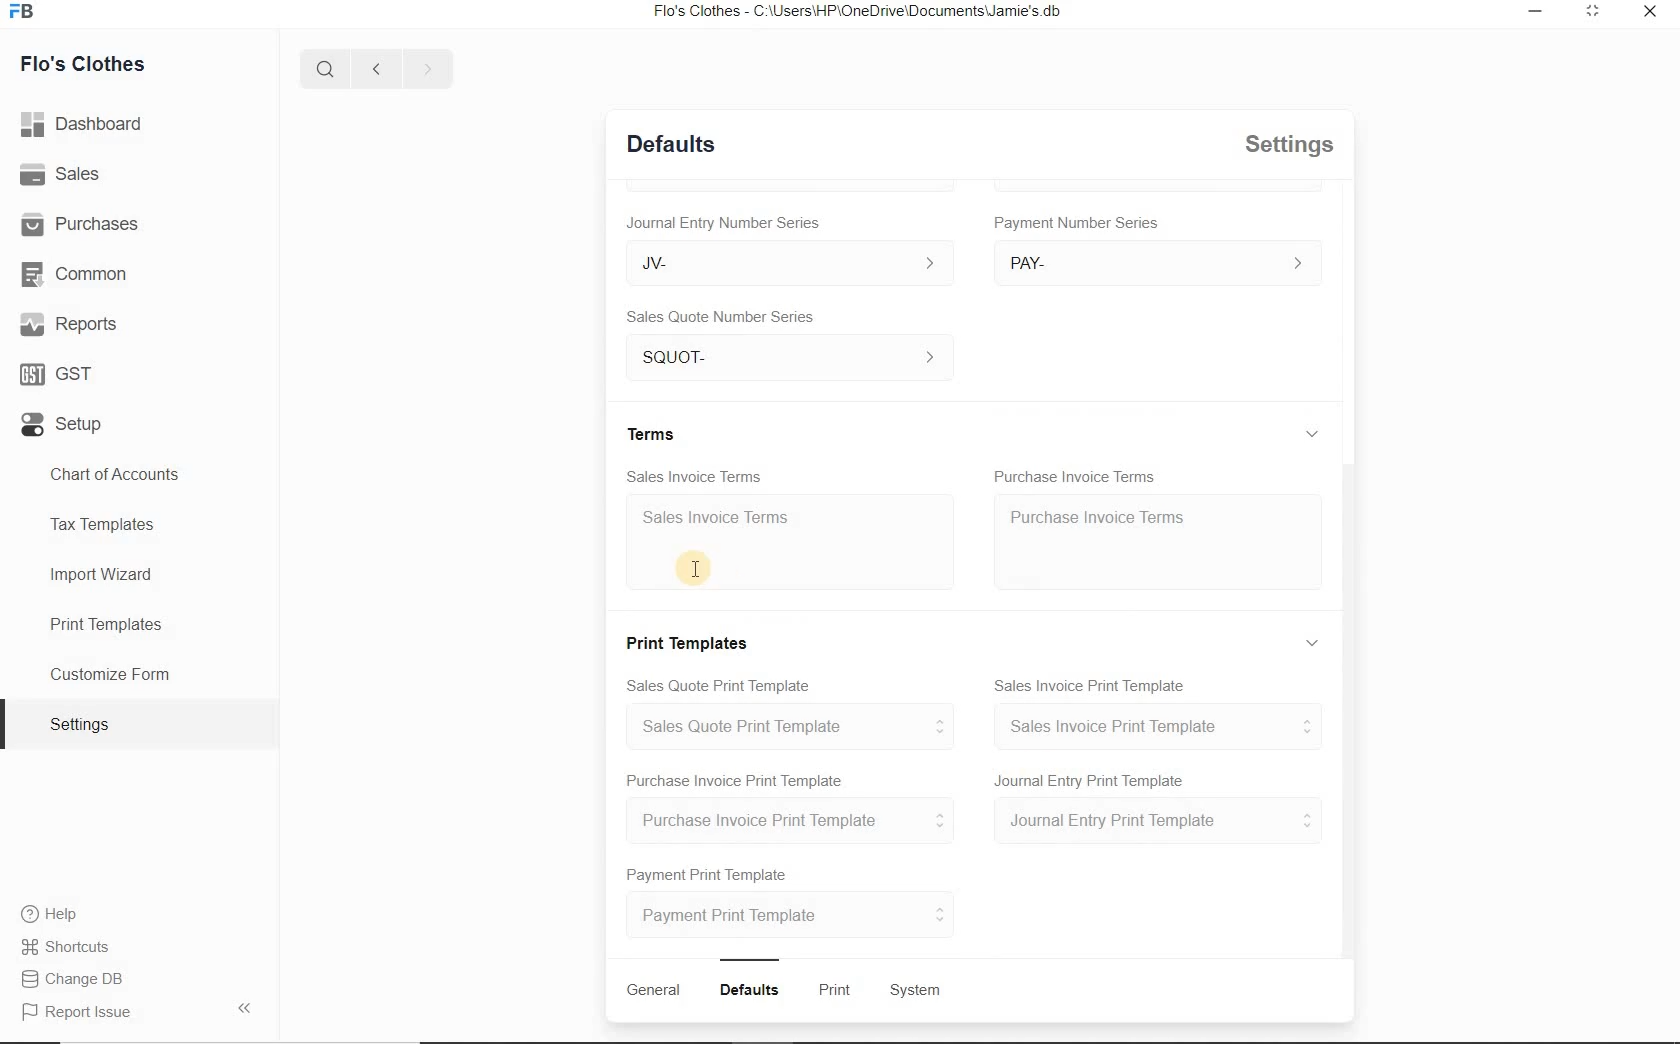 This screenshot has height=1044, width=1680. I want to click on Sales Invoice Print Template, so click(1090, 685).